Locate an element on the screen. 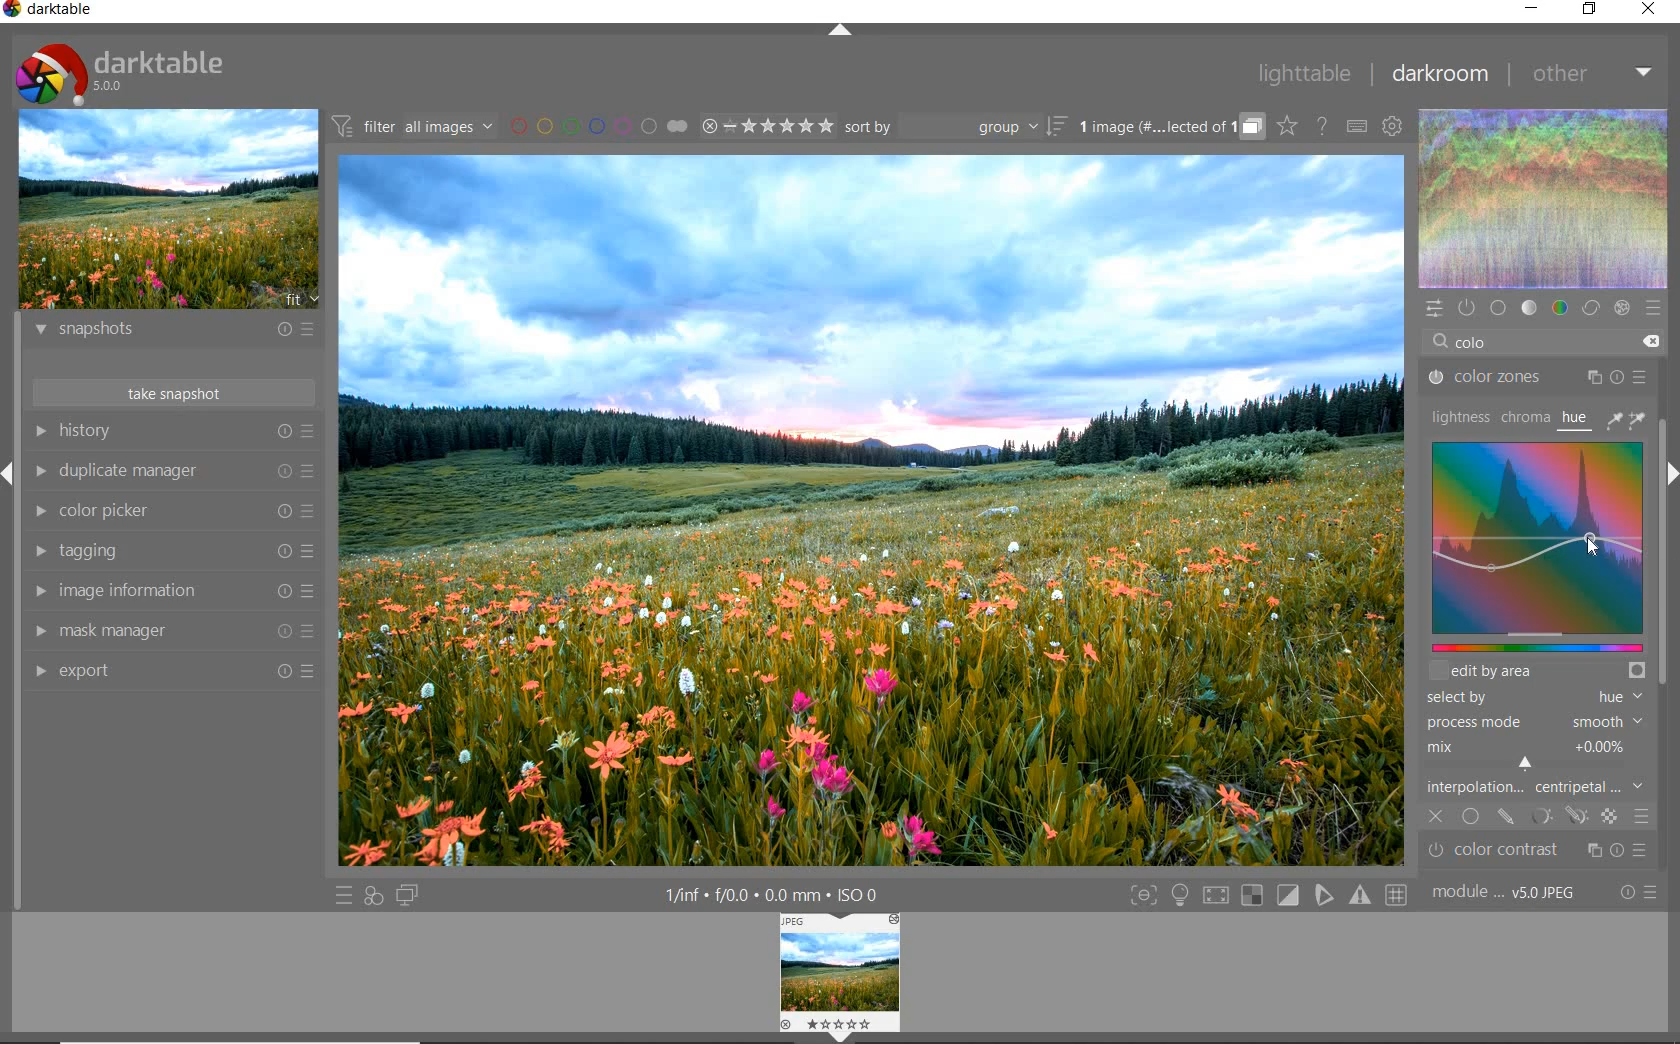 The width and height of the screenshot is (1680, 1044). color is located at coordinates (1559, 308).